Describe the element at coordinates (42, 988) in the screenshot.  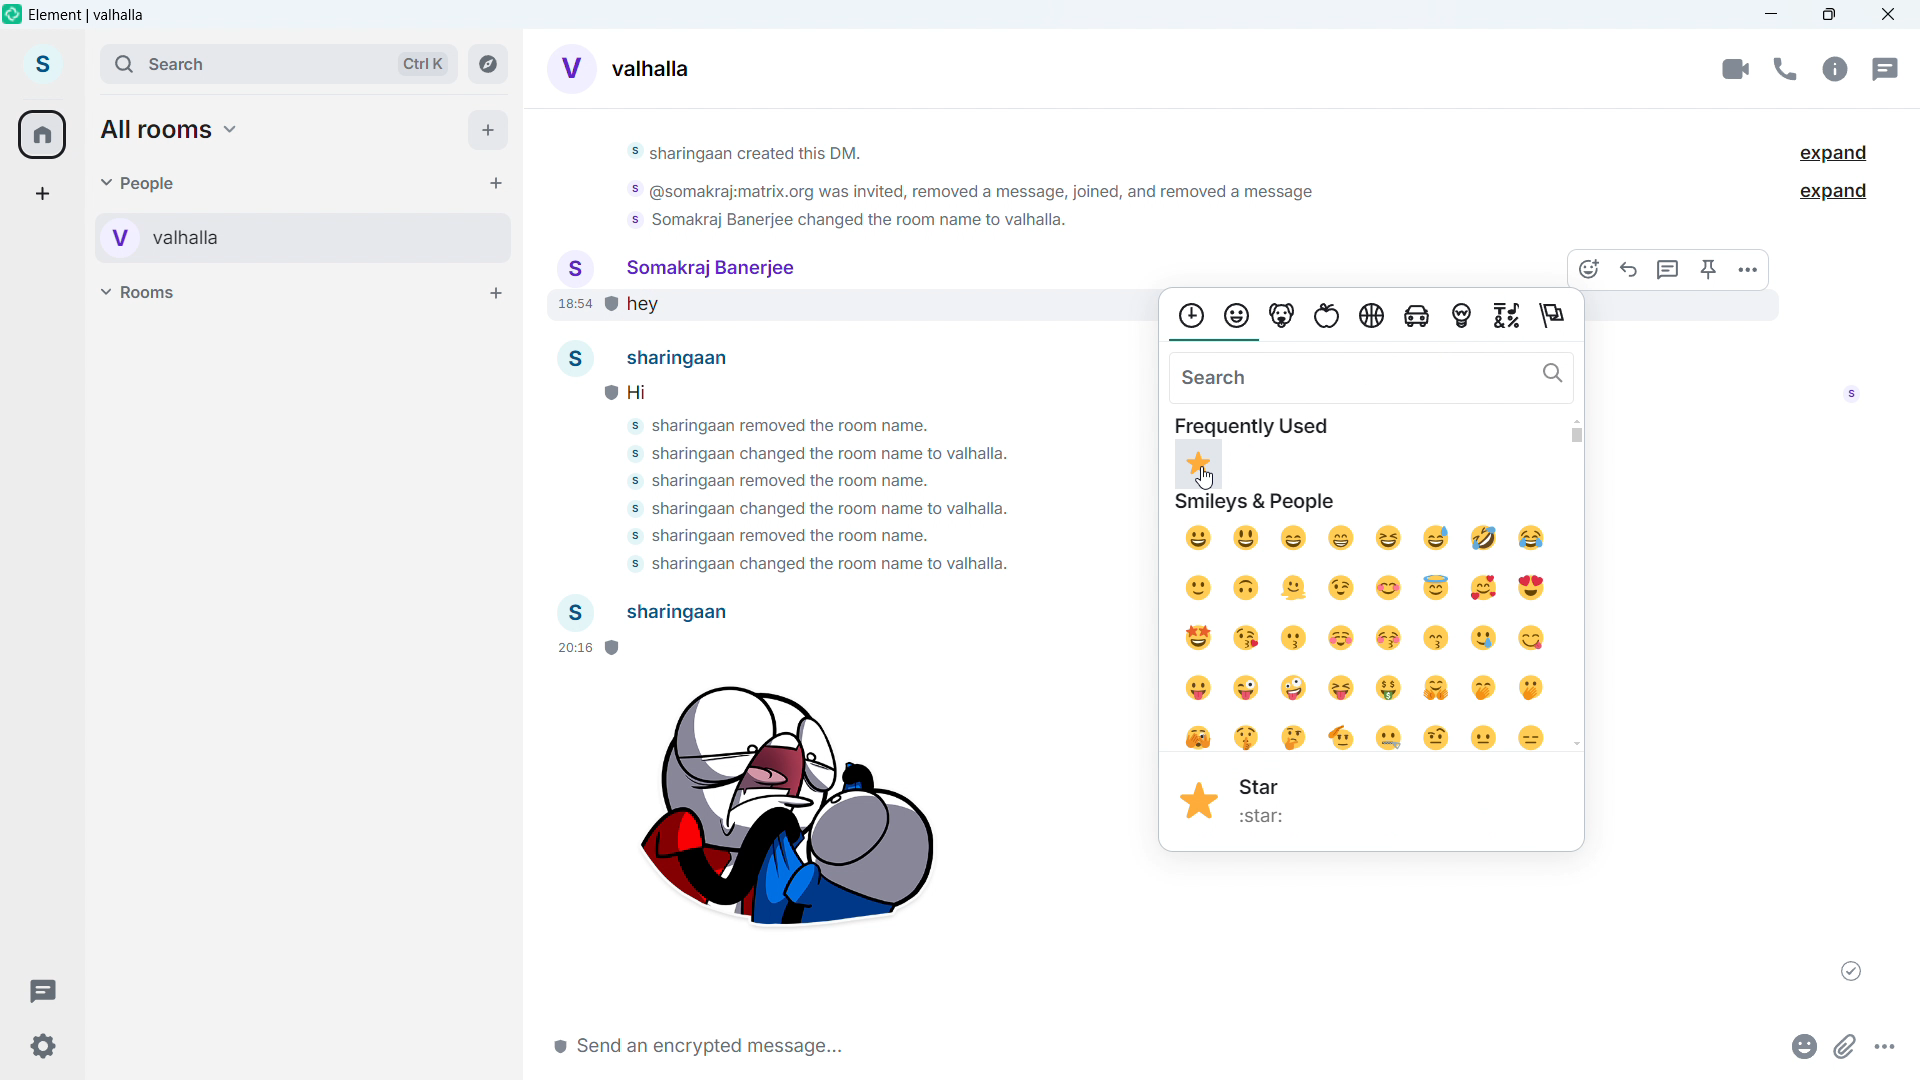
I see `Threads` at that location.